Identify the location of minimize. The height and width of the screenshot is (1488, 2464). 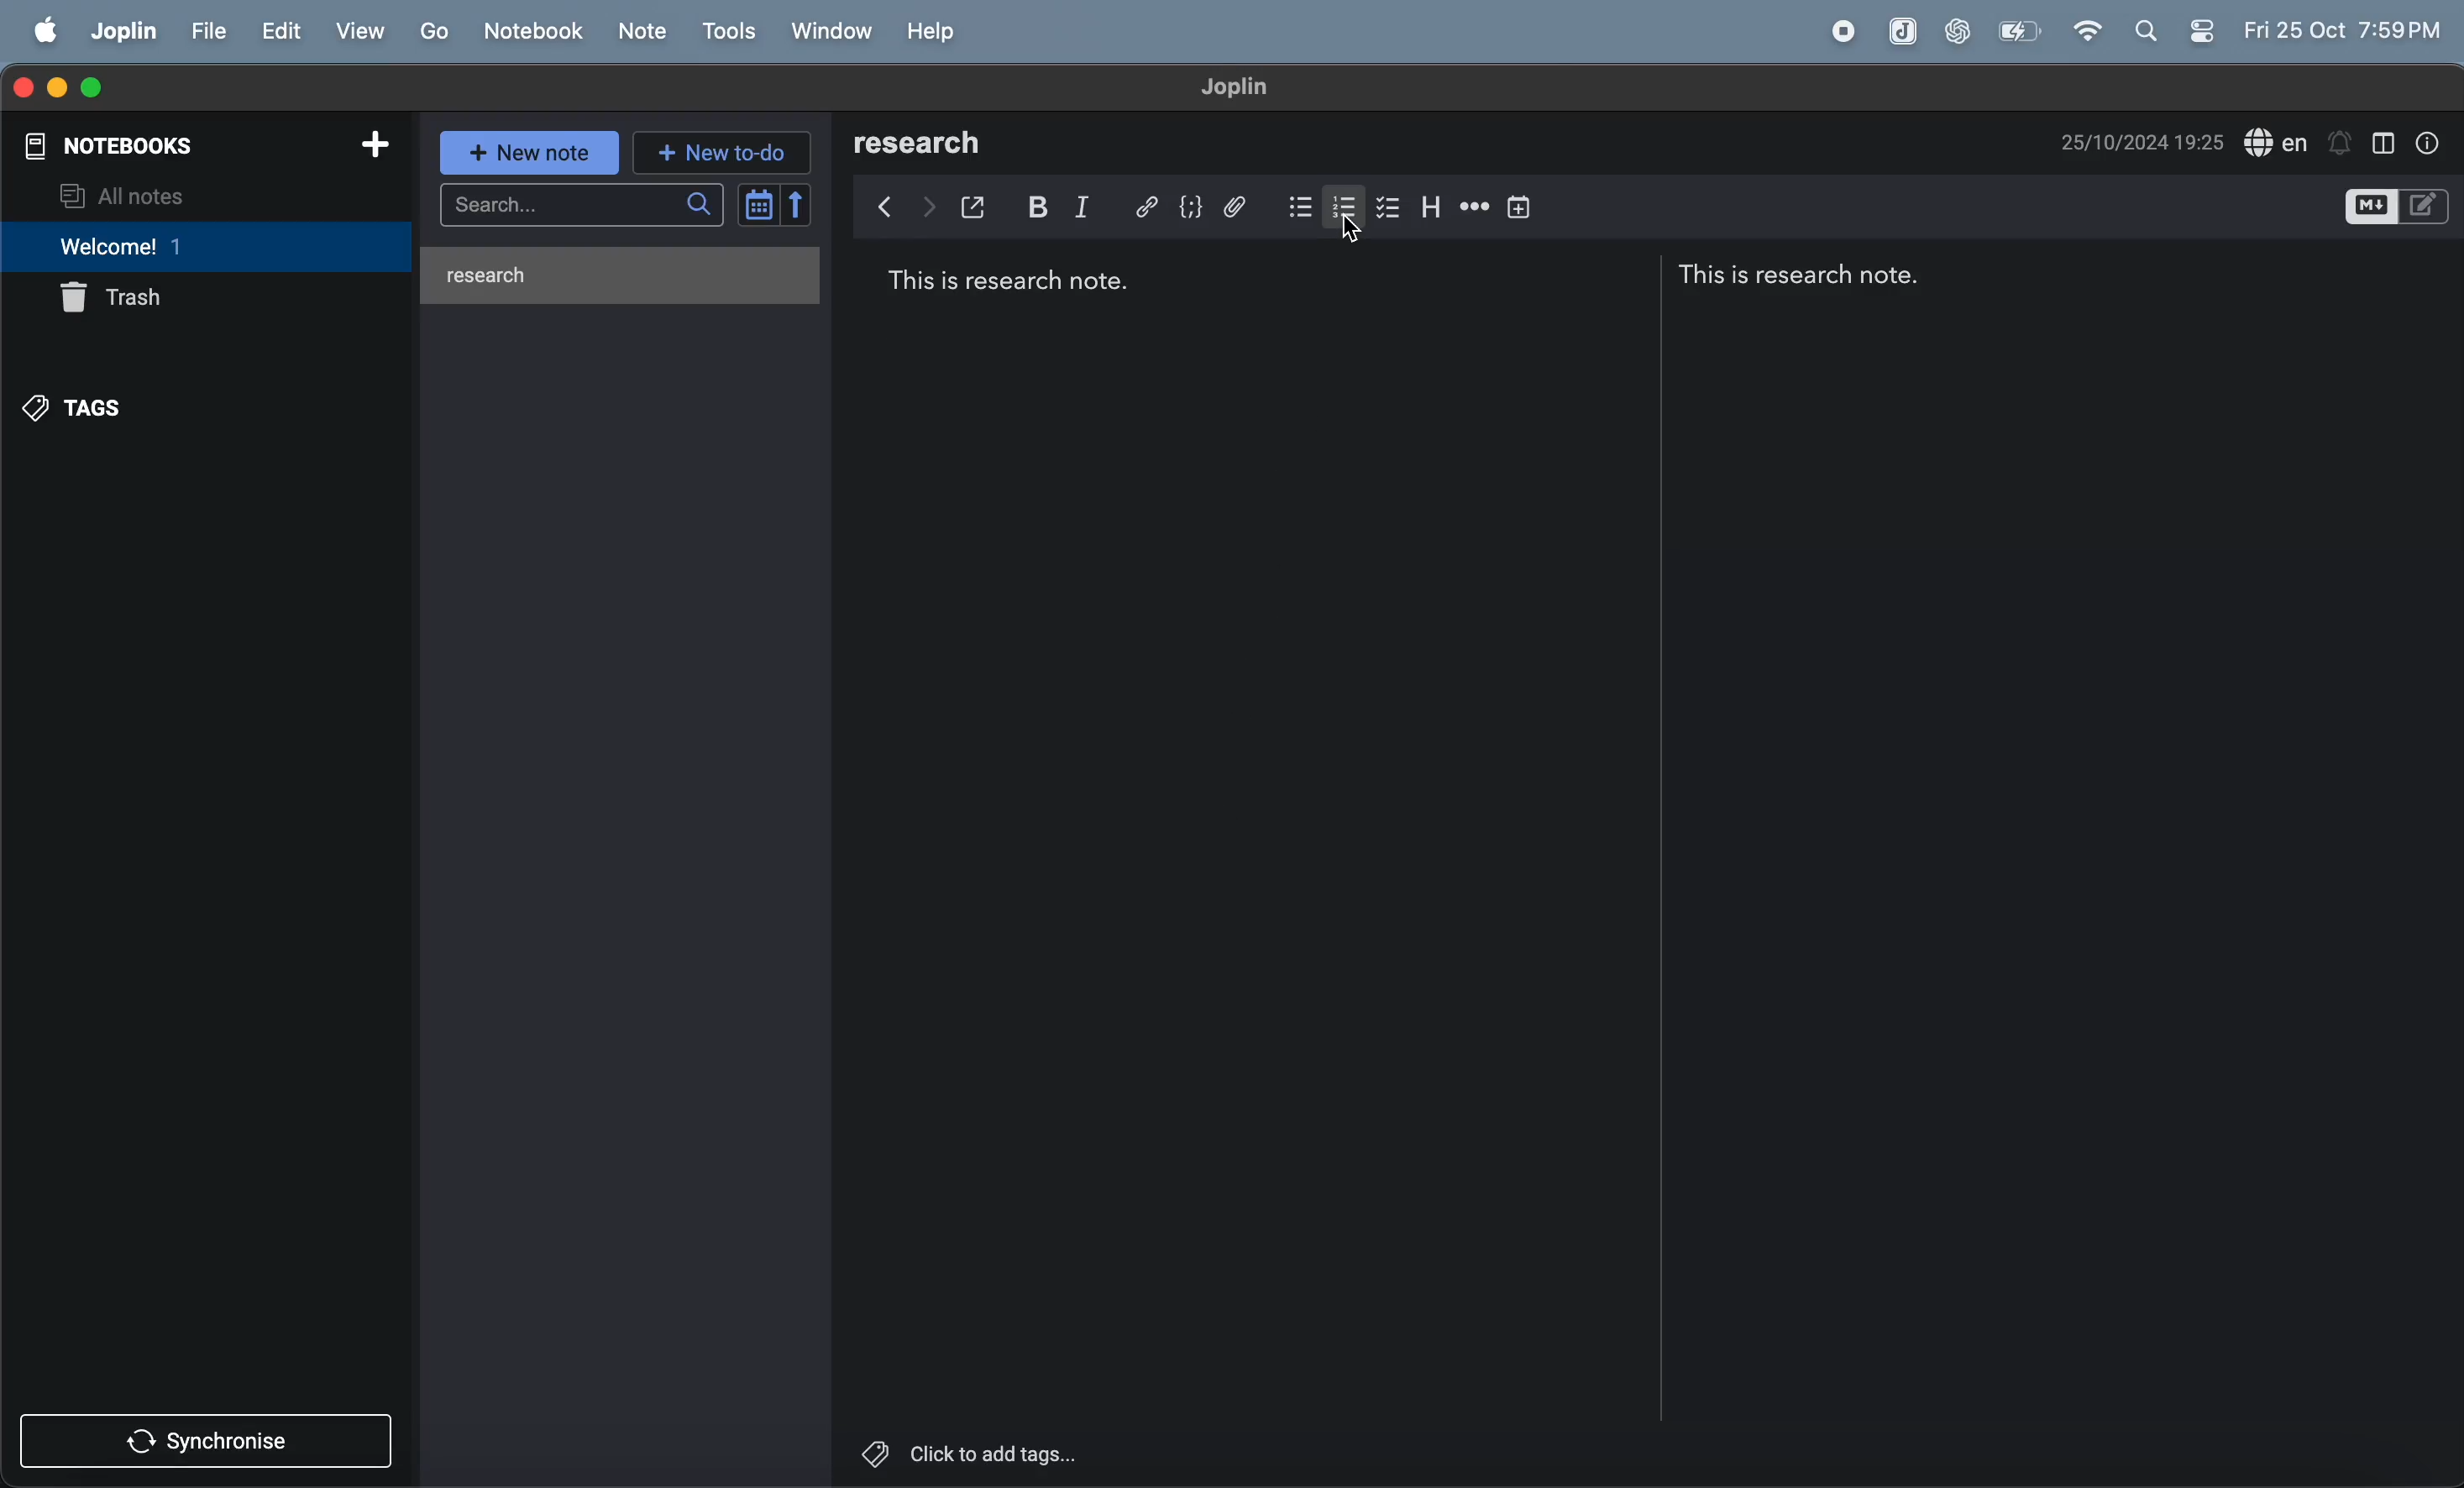
(58, 85).